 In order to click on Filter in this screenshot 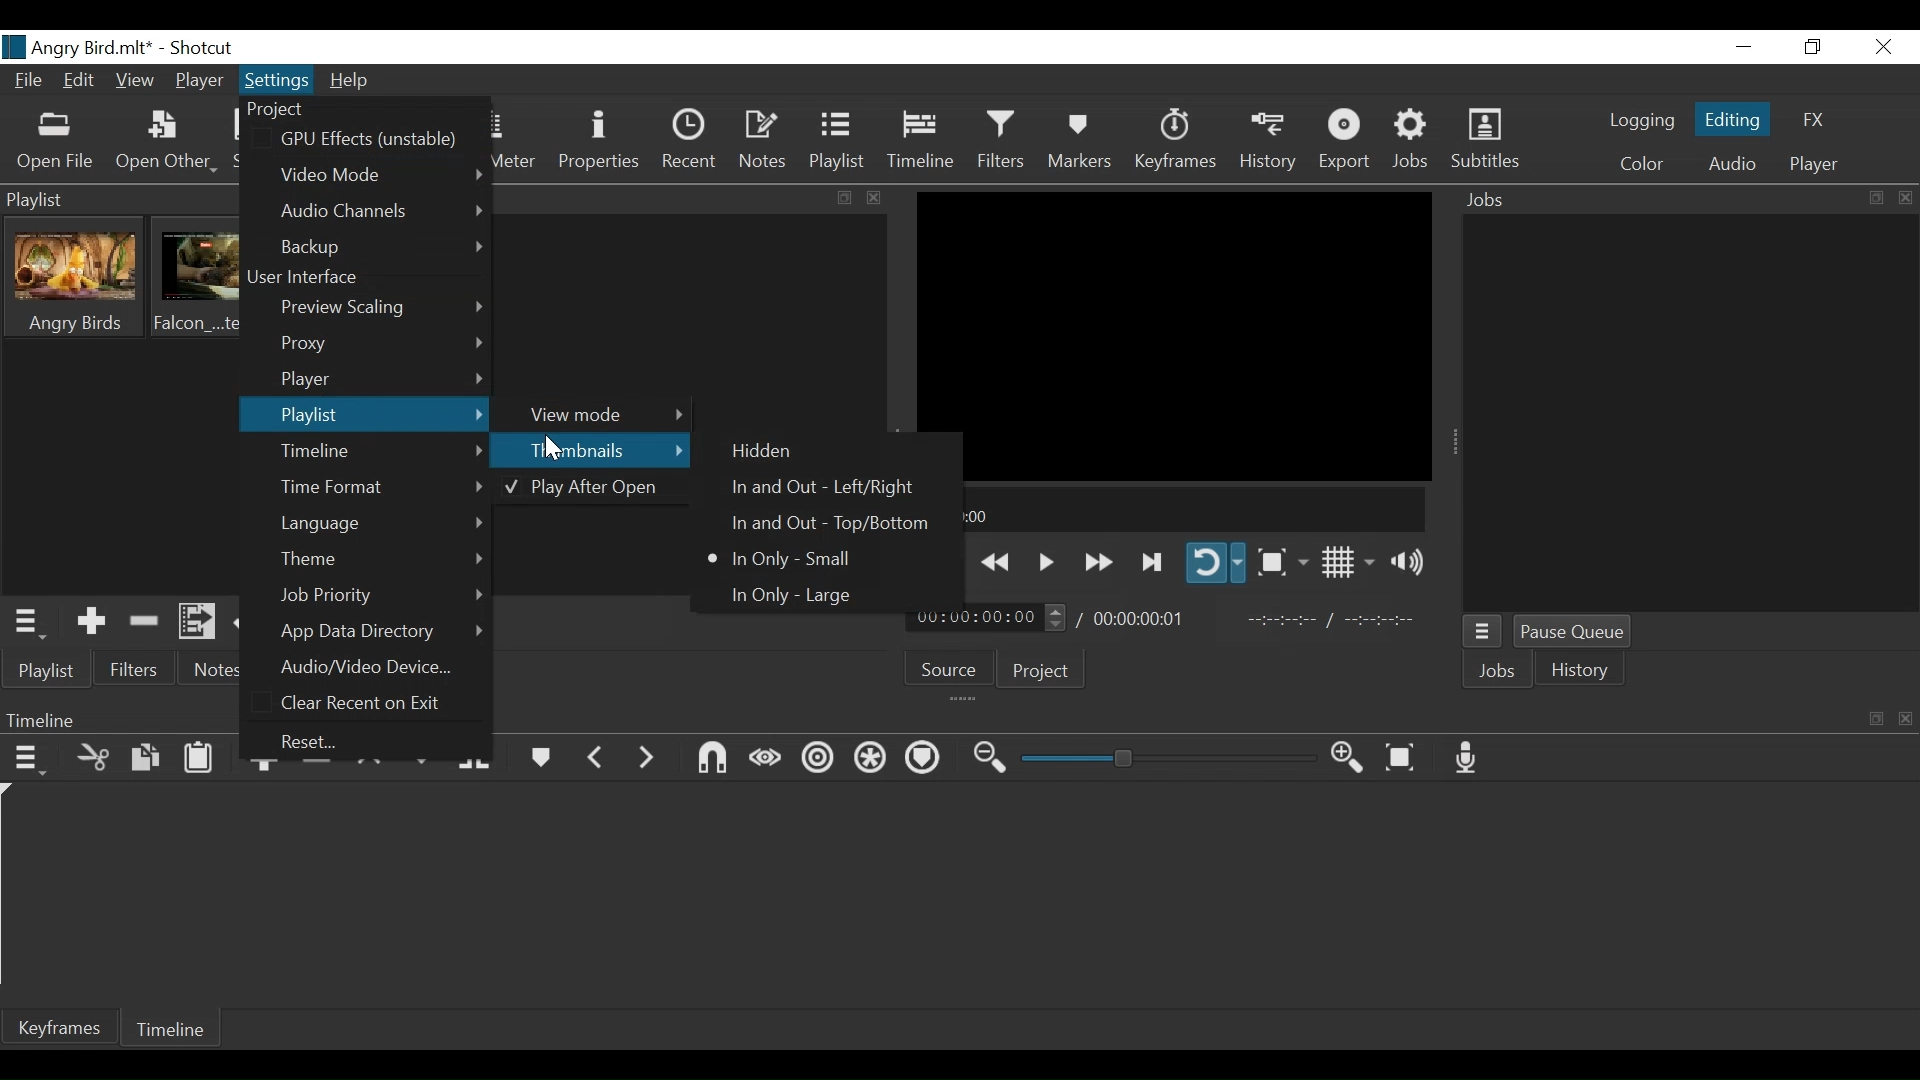, I will do `click(1001, 143)`.